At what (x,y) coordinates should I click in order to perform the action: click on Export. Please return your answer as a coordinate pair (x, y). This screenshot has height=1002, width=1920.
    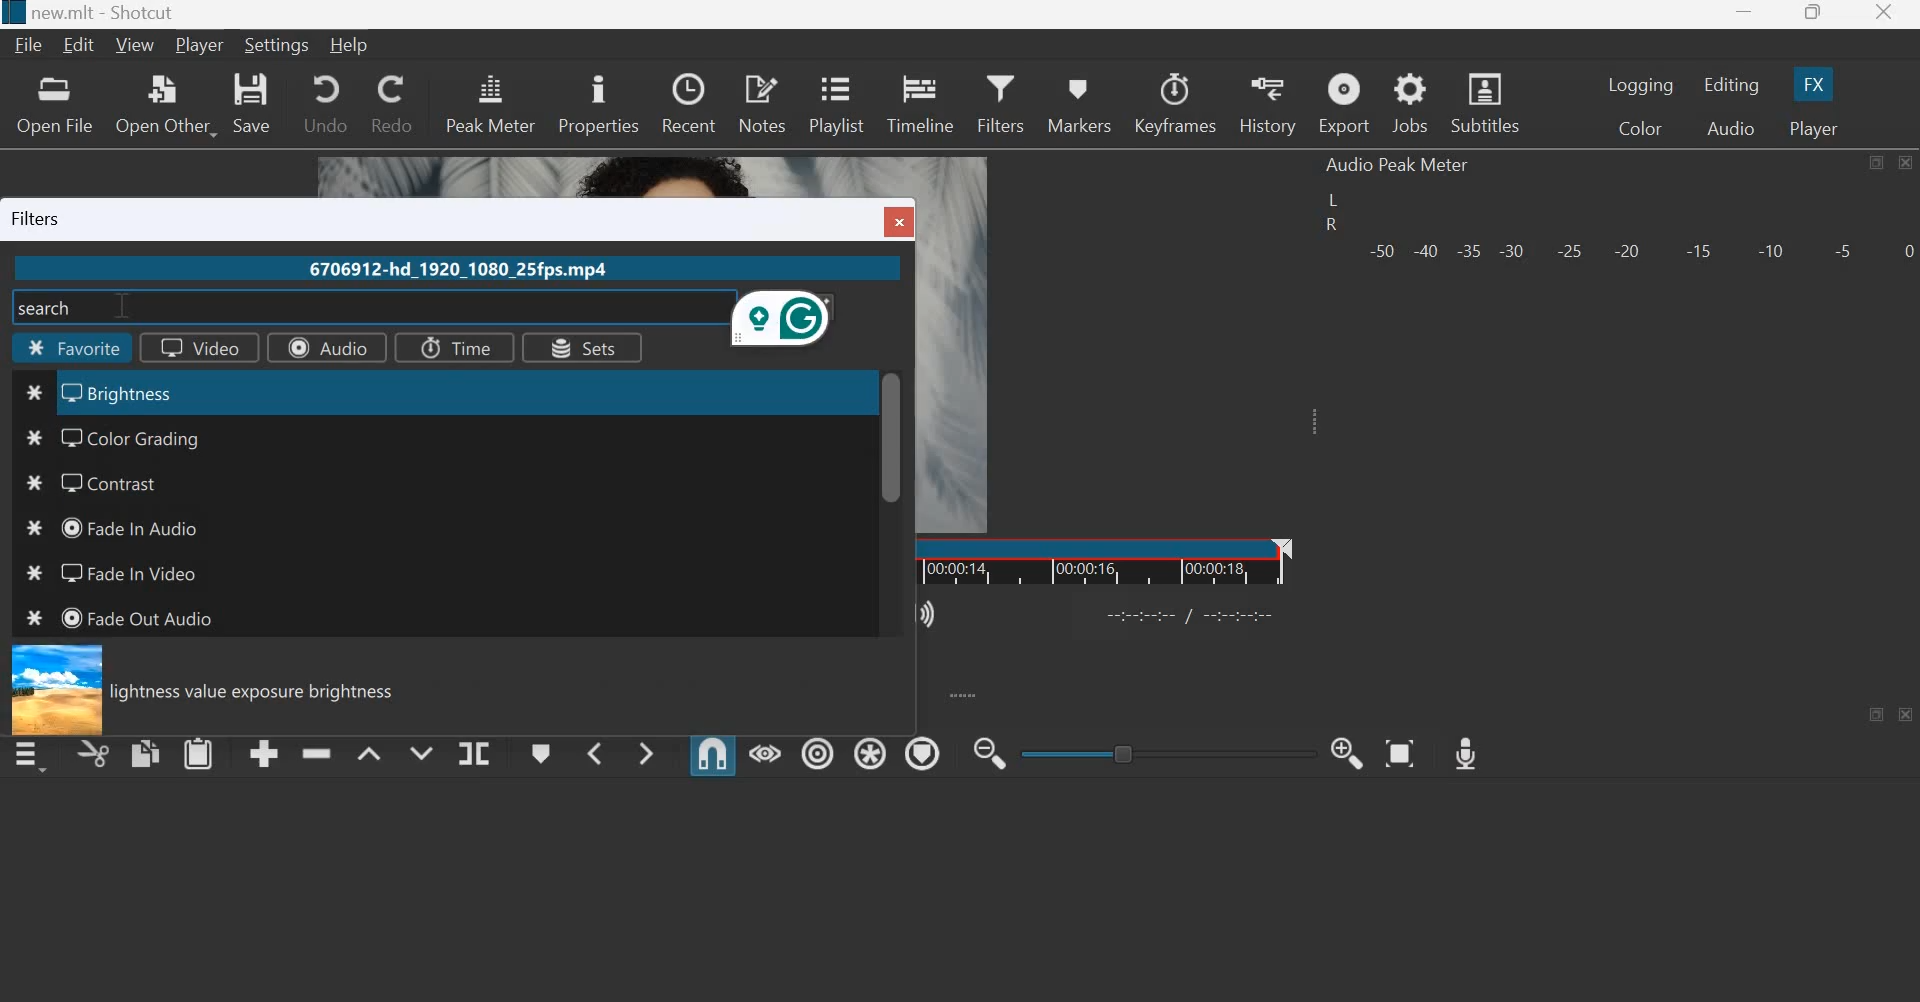
    Looking at the image, I should click on (1343, 105).